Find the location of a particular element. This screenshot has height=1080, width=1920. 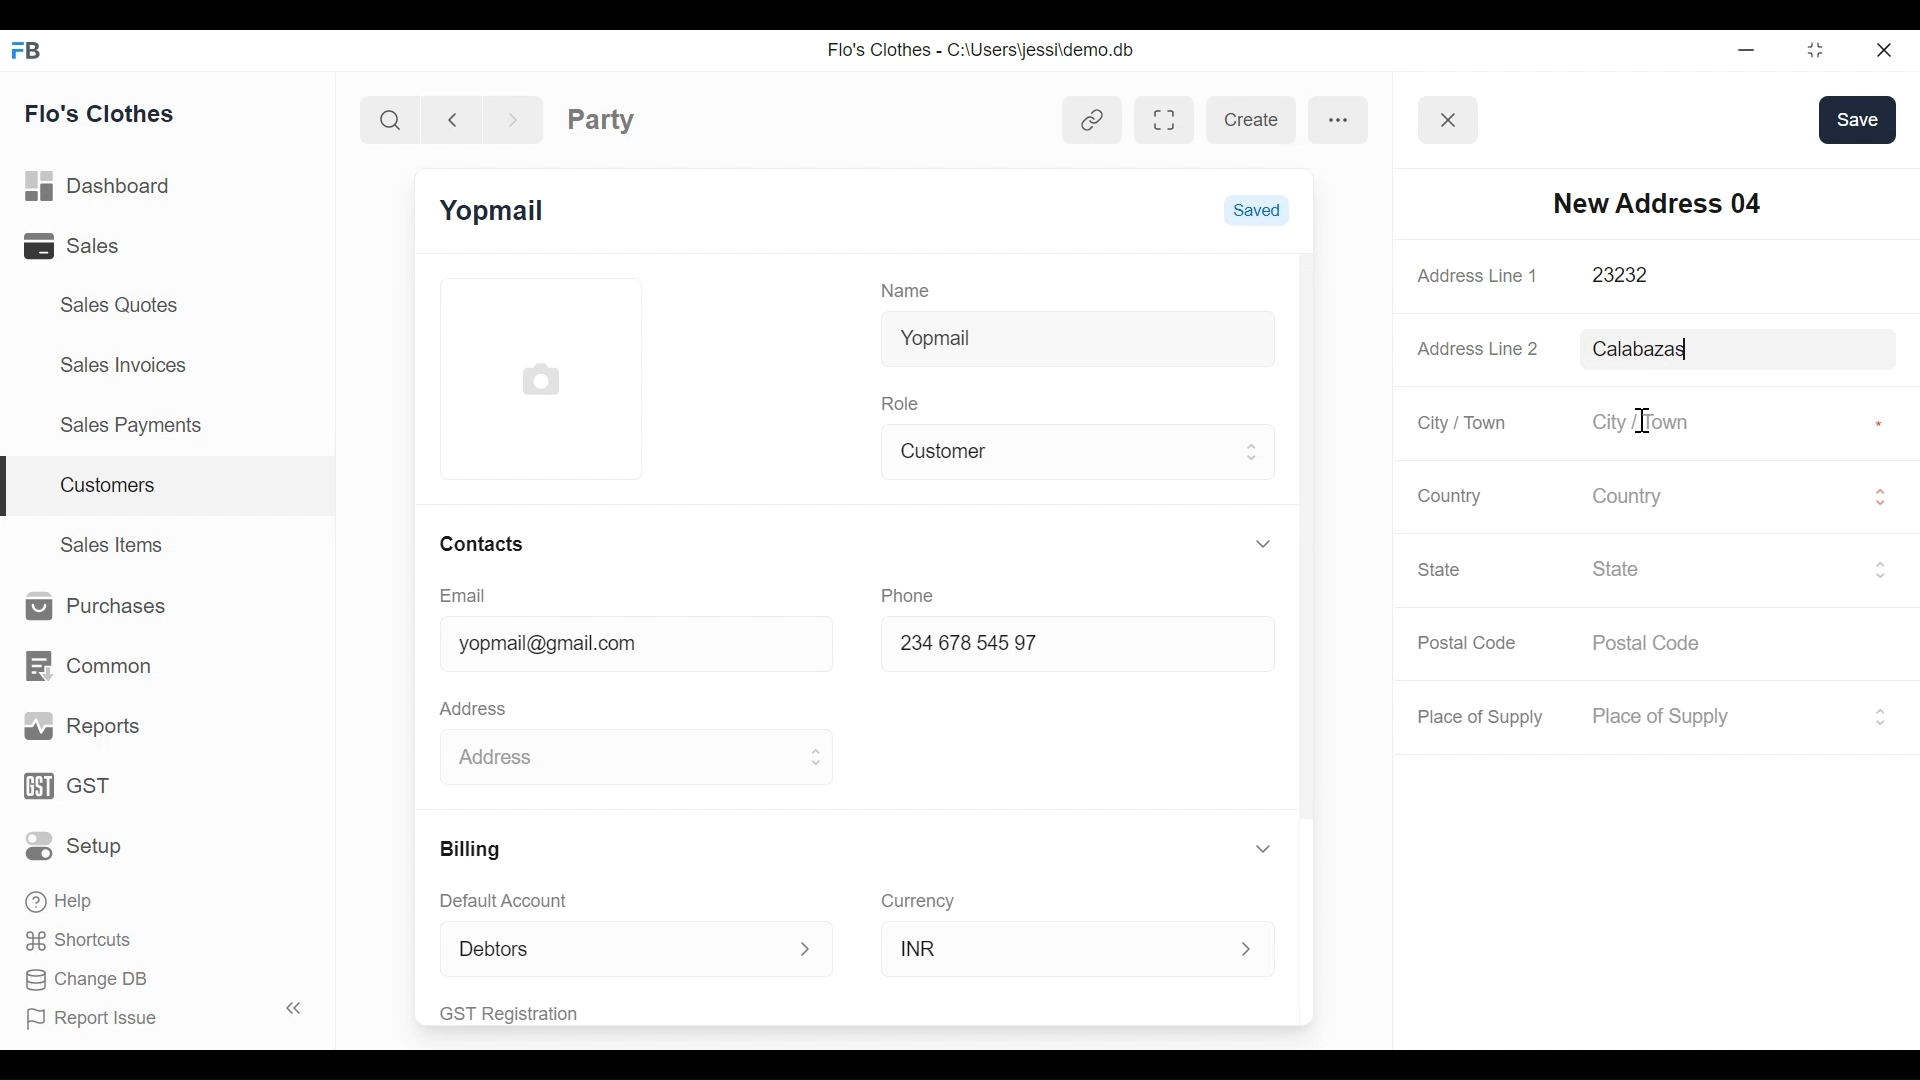

Expand is located at coordinates (1249, 949).